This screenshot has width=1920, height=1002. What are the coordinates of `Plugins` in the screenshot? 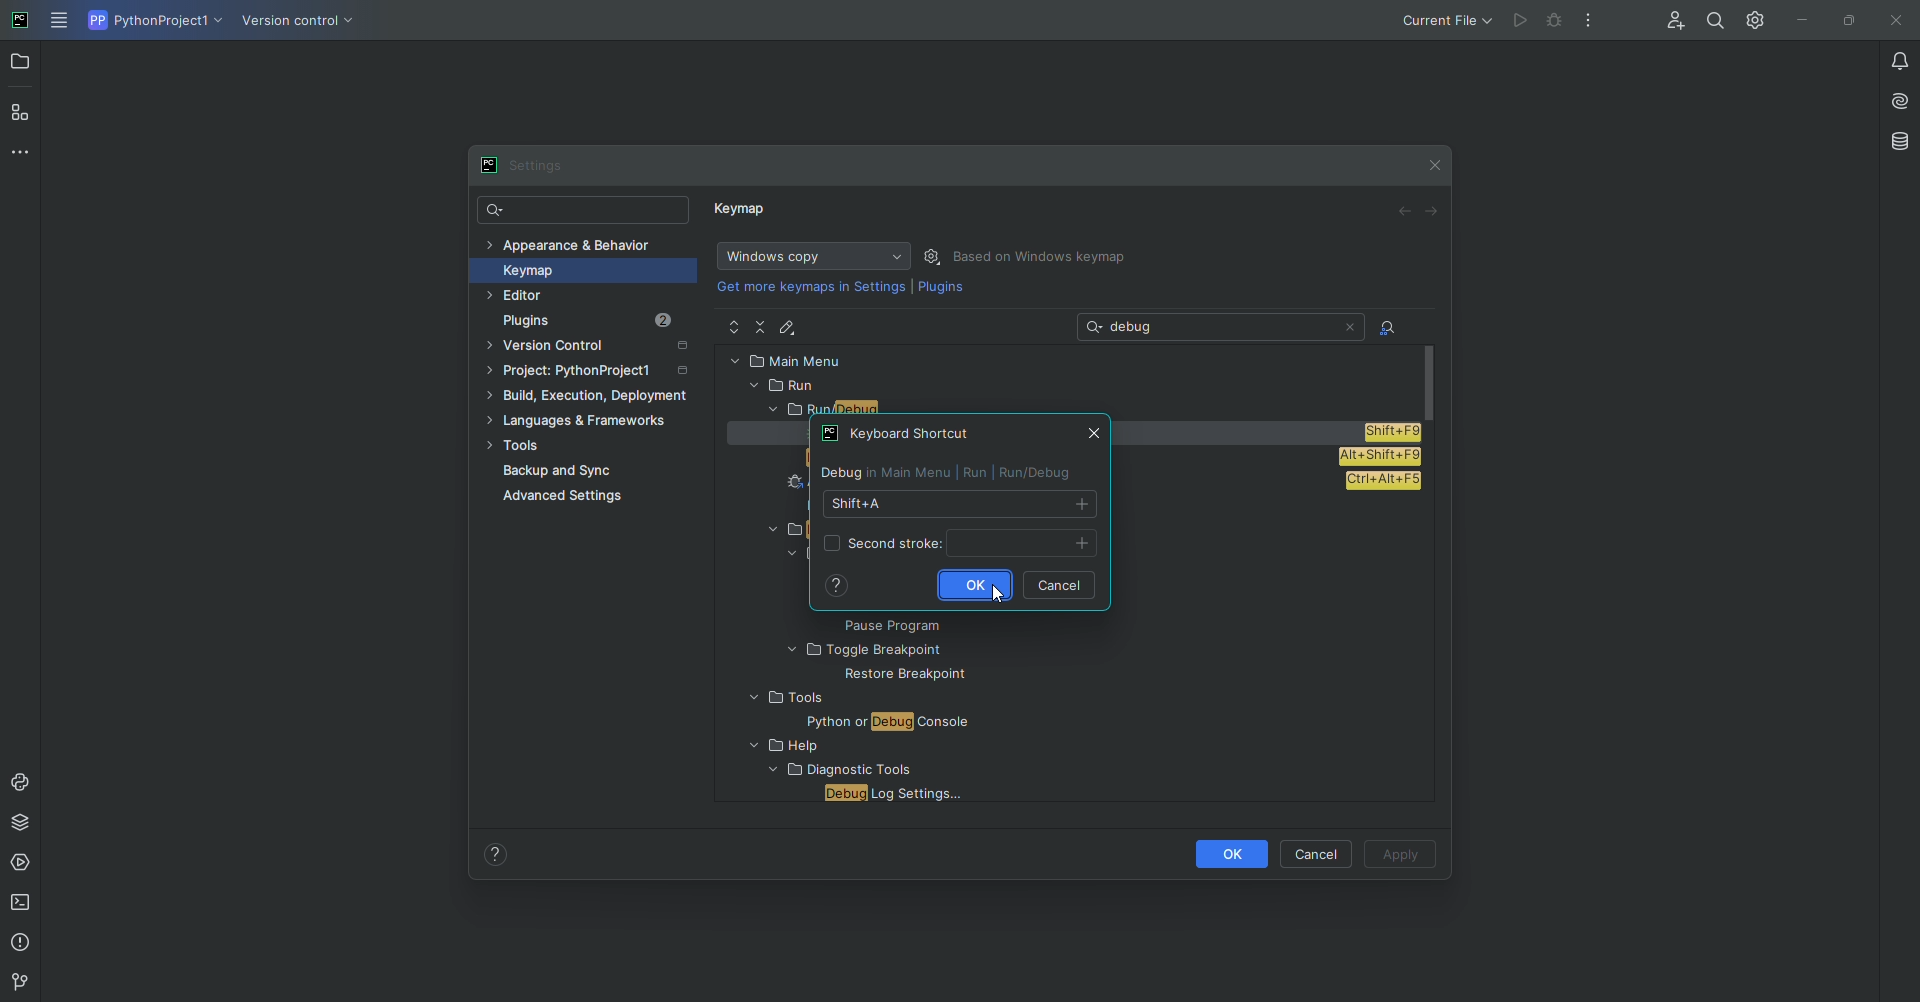 It's located at (602, 321).